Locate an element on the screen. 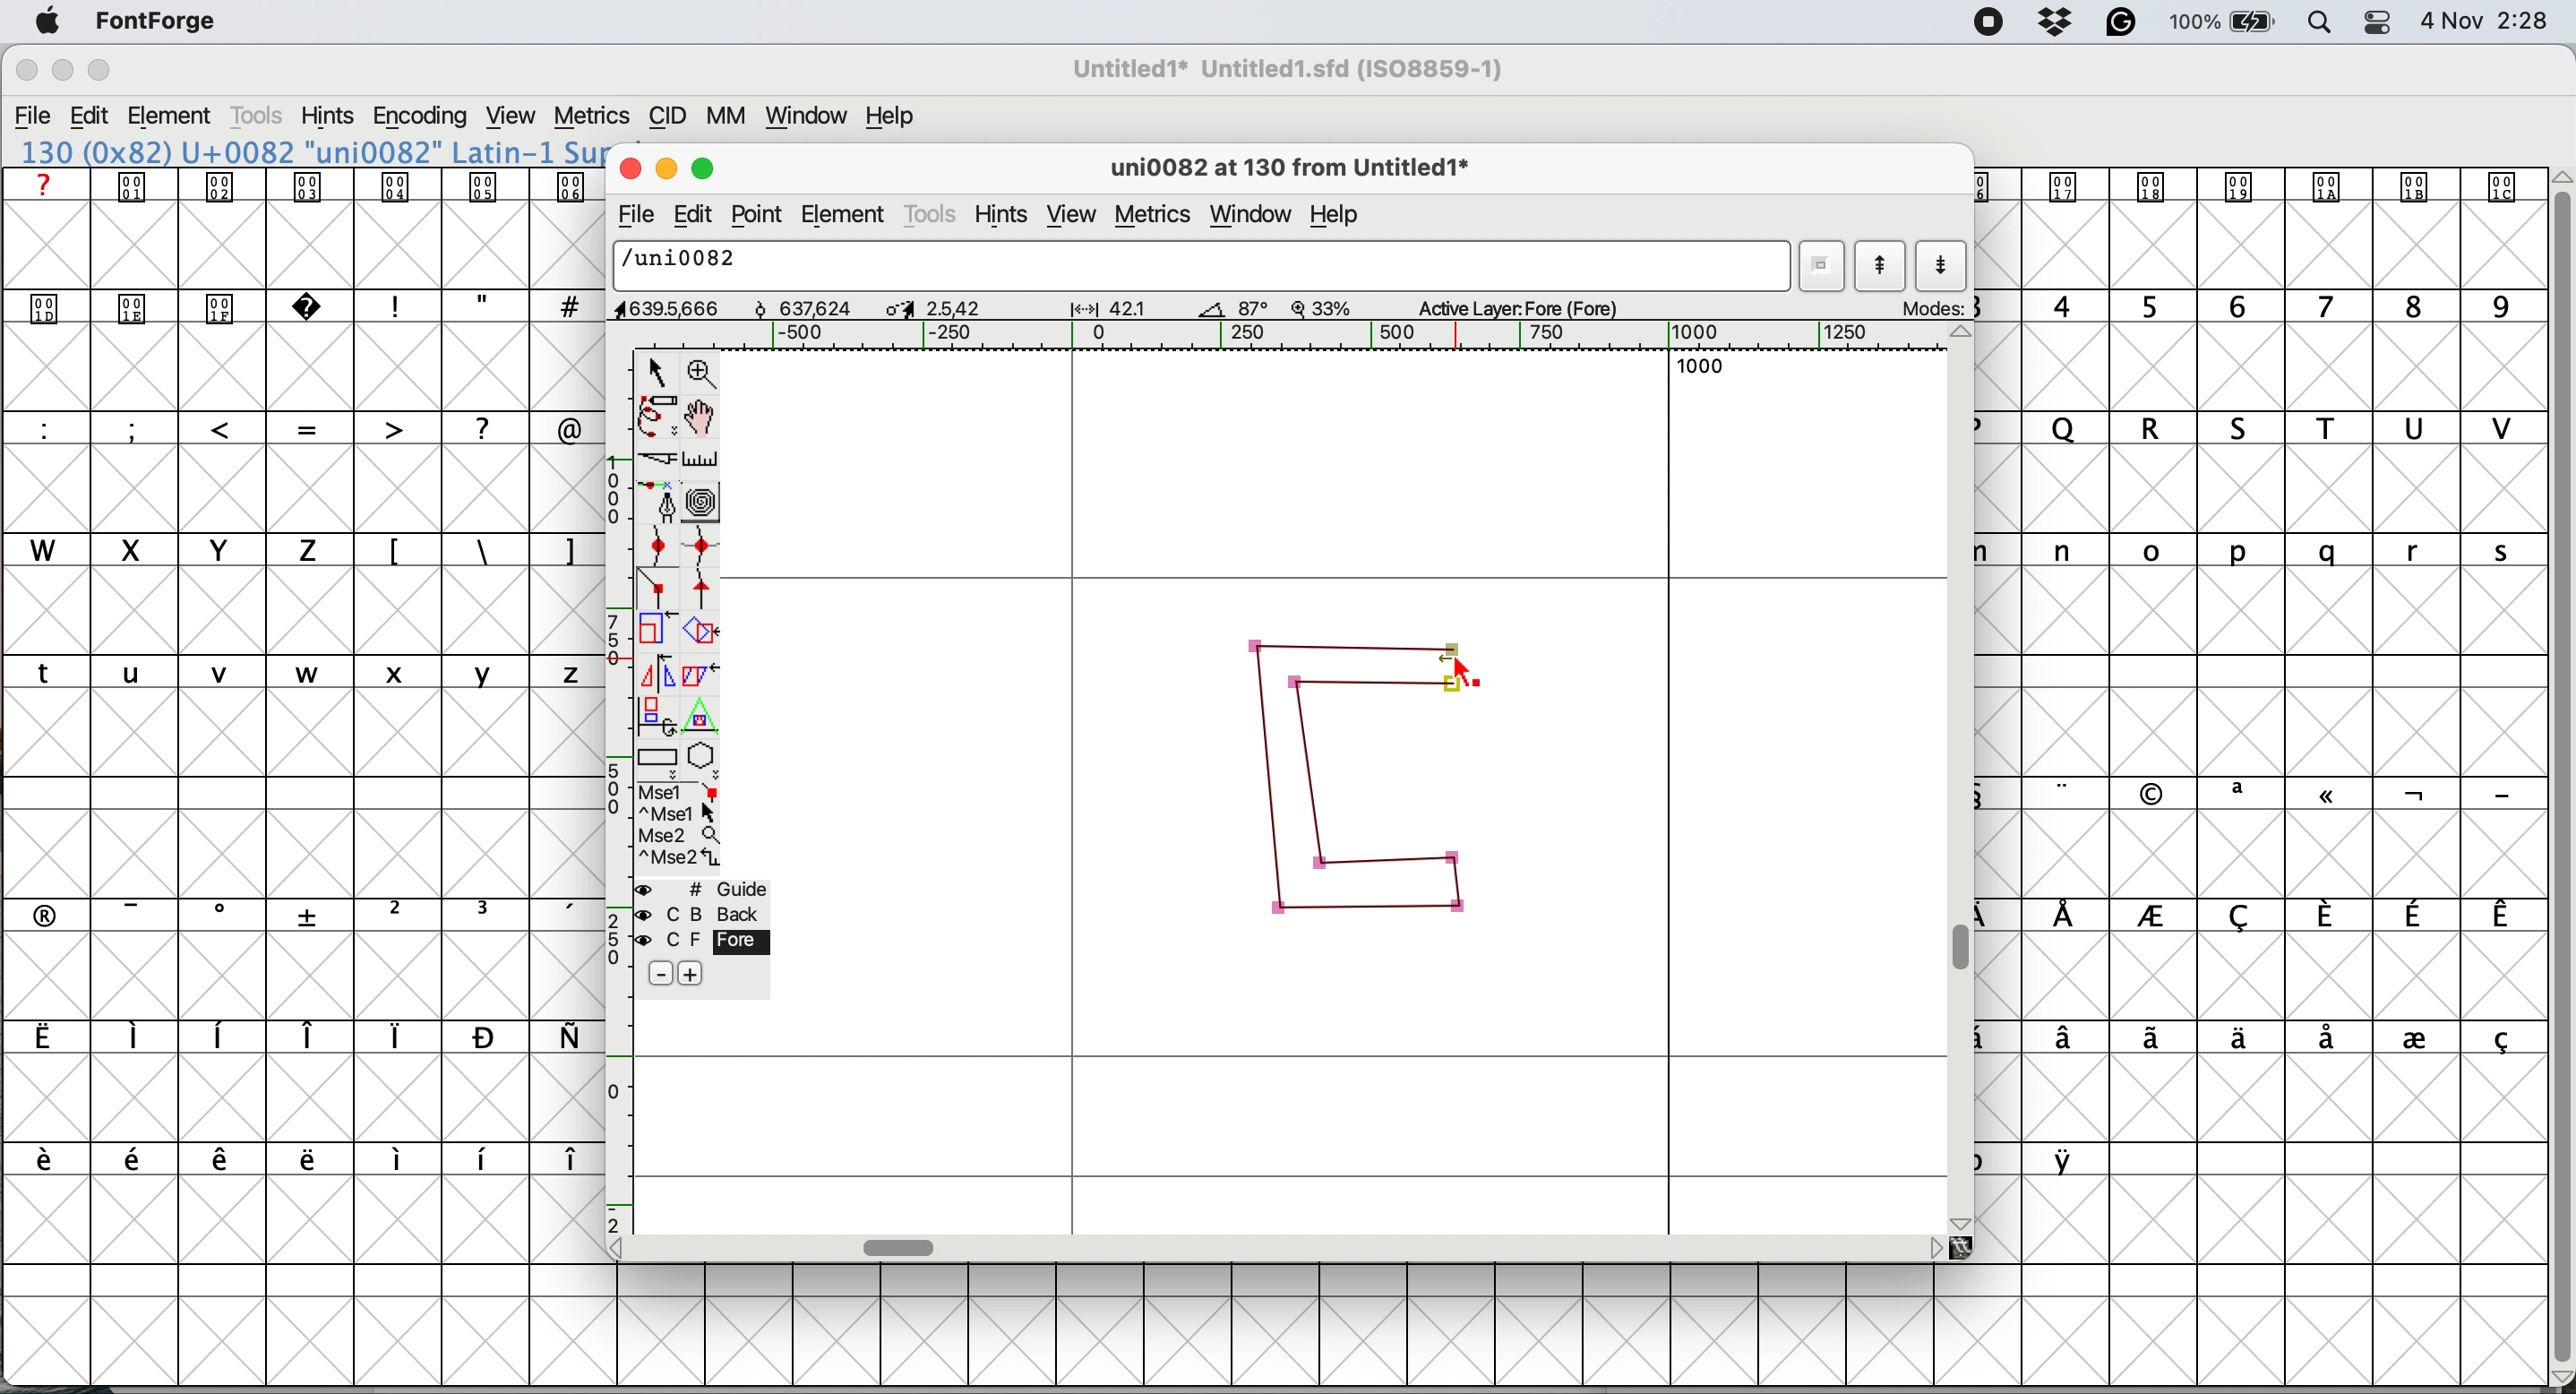 Image resolution: width=2576 pixels, height=1394 pixels. minimise is located at coordinates (61, 71).